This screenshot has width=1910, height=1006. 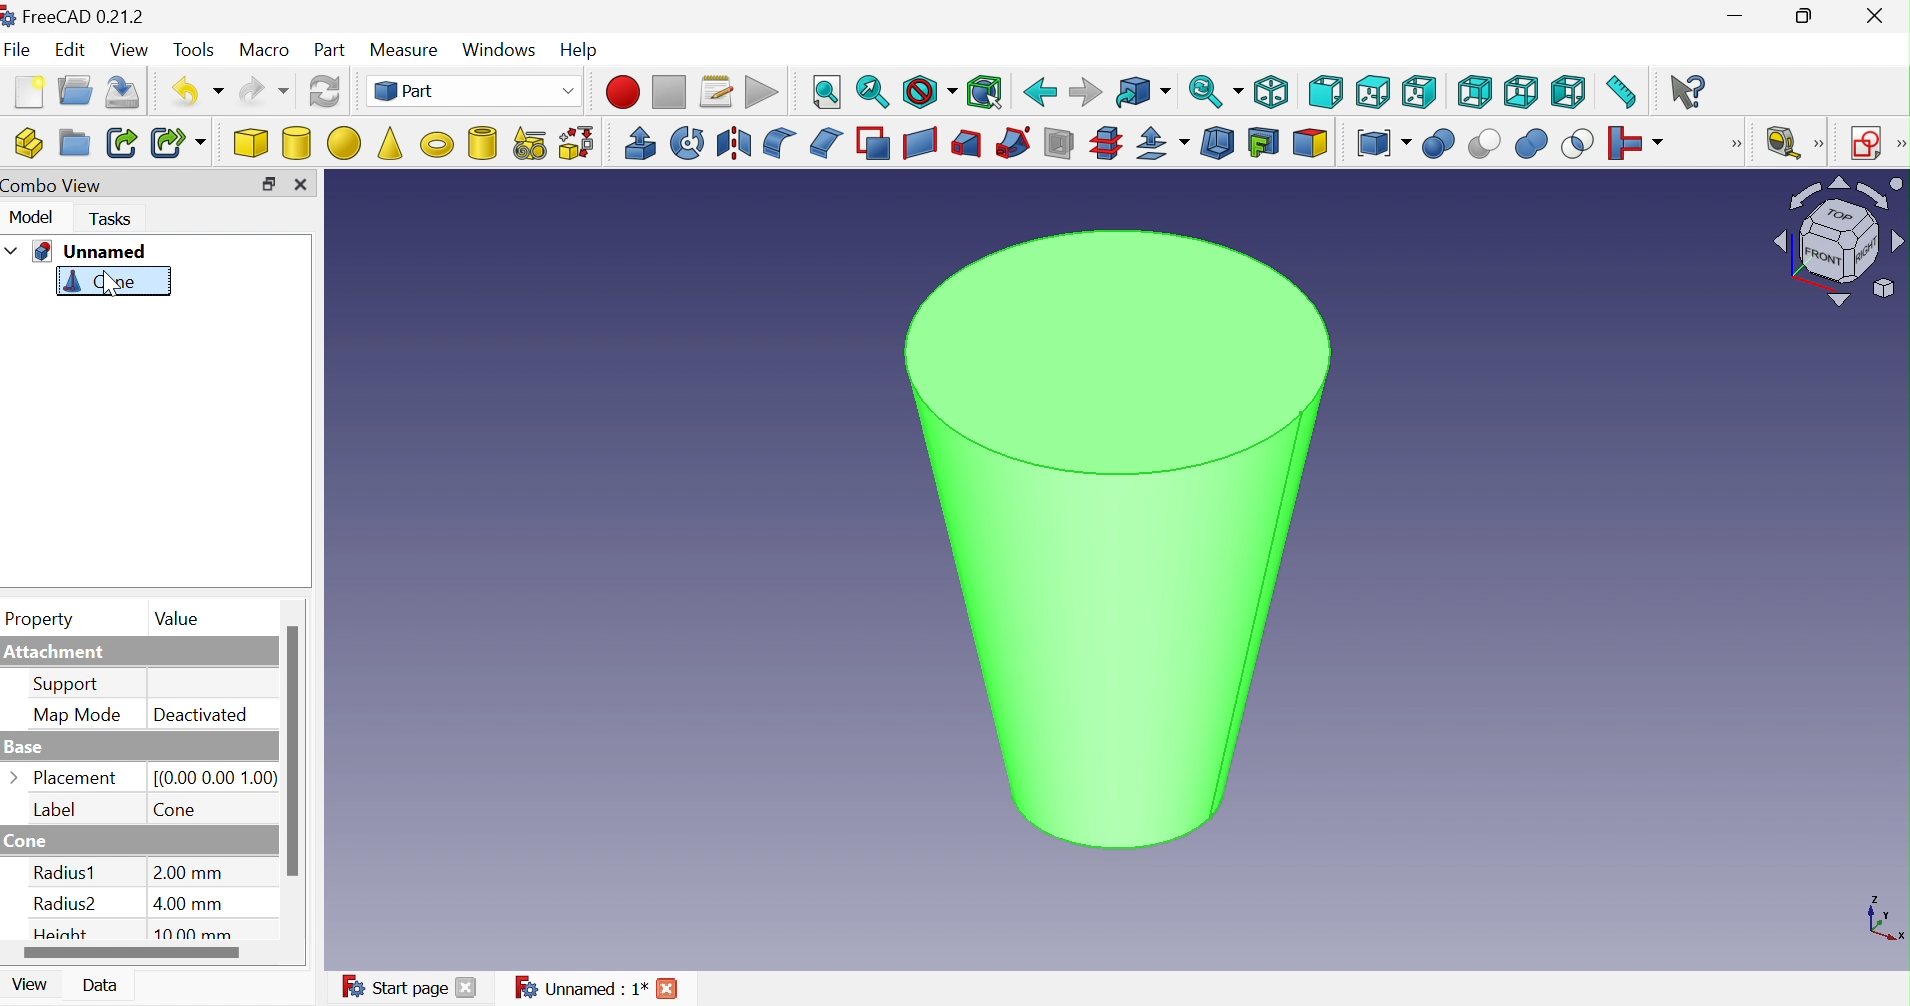 I want to click on Windows, so click(x=500, y=48).